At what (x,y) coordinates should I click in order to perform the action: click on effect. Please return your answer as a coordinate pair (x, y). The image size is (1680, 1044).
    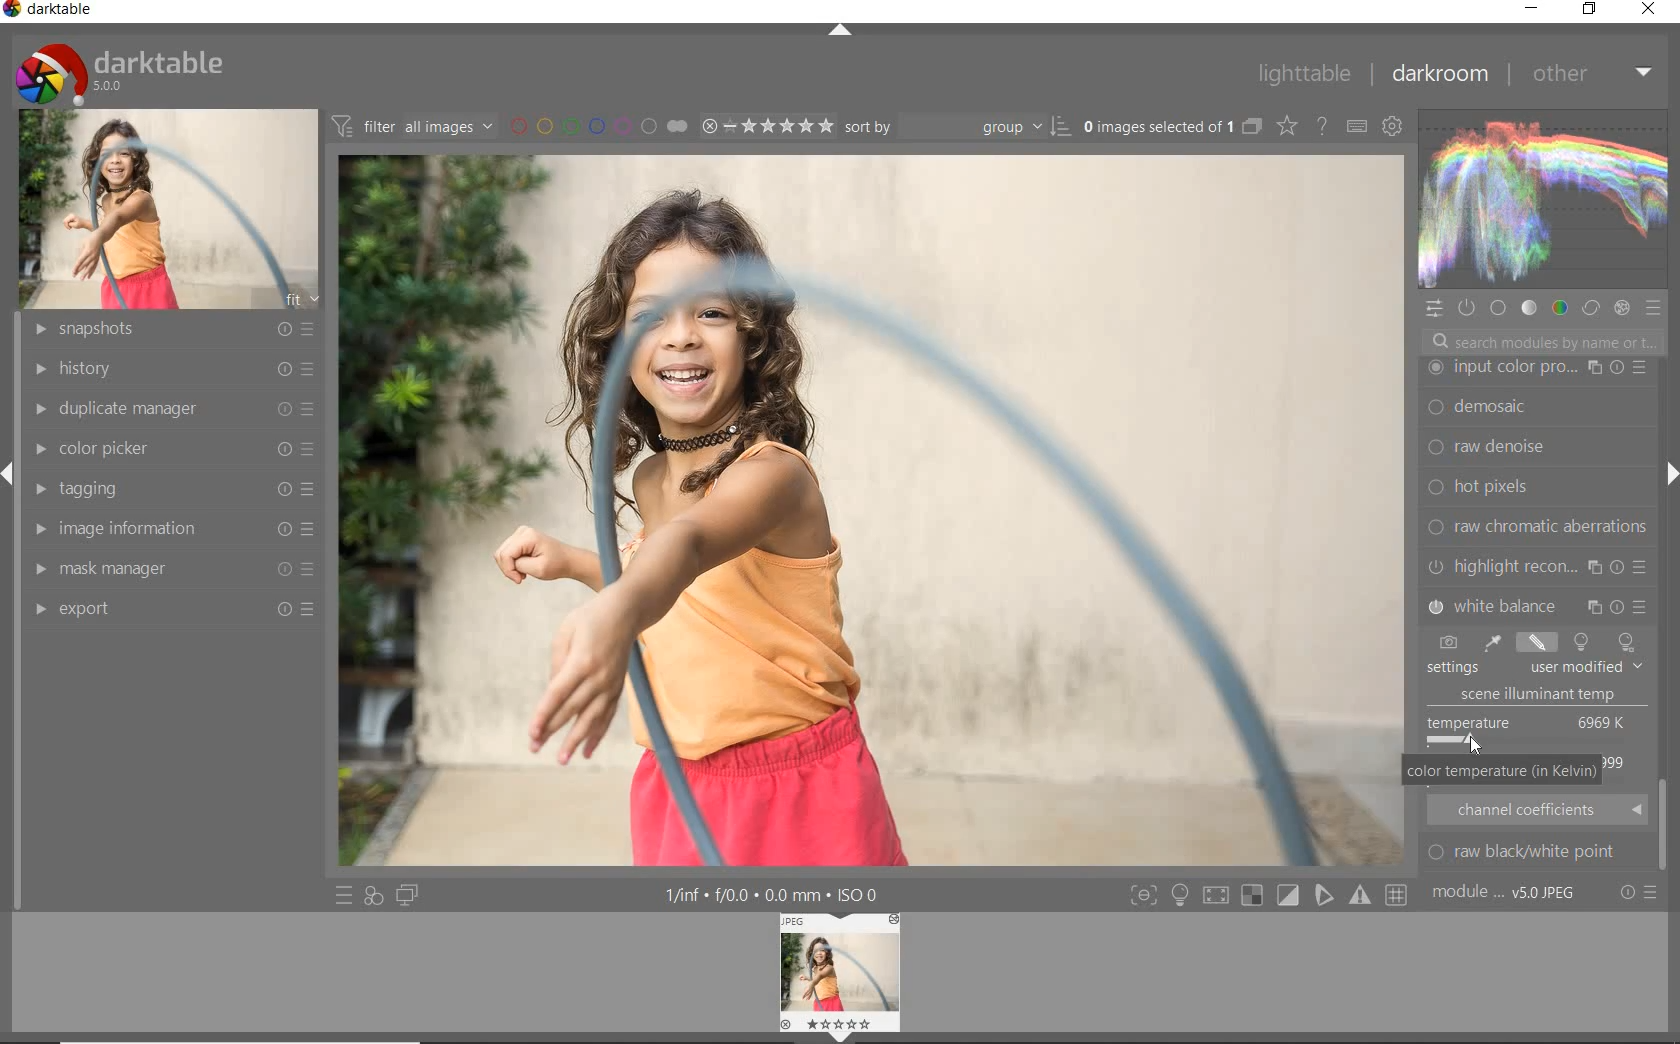
    Looking at the image, I should click on (1621, 307).